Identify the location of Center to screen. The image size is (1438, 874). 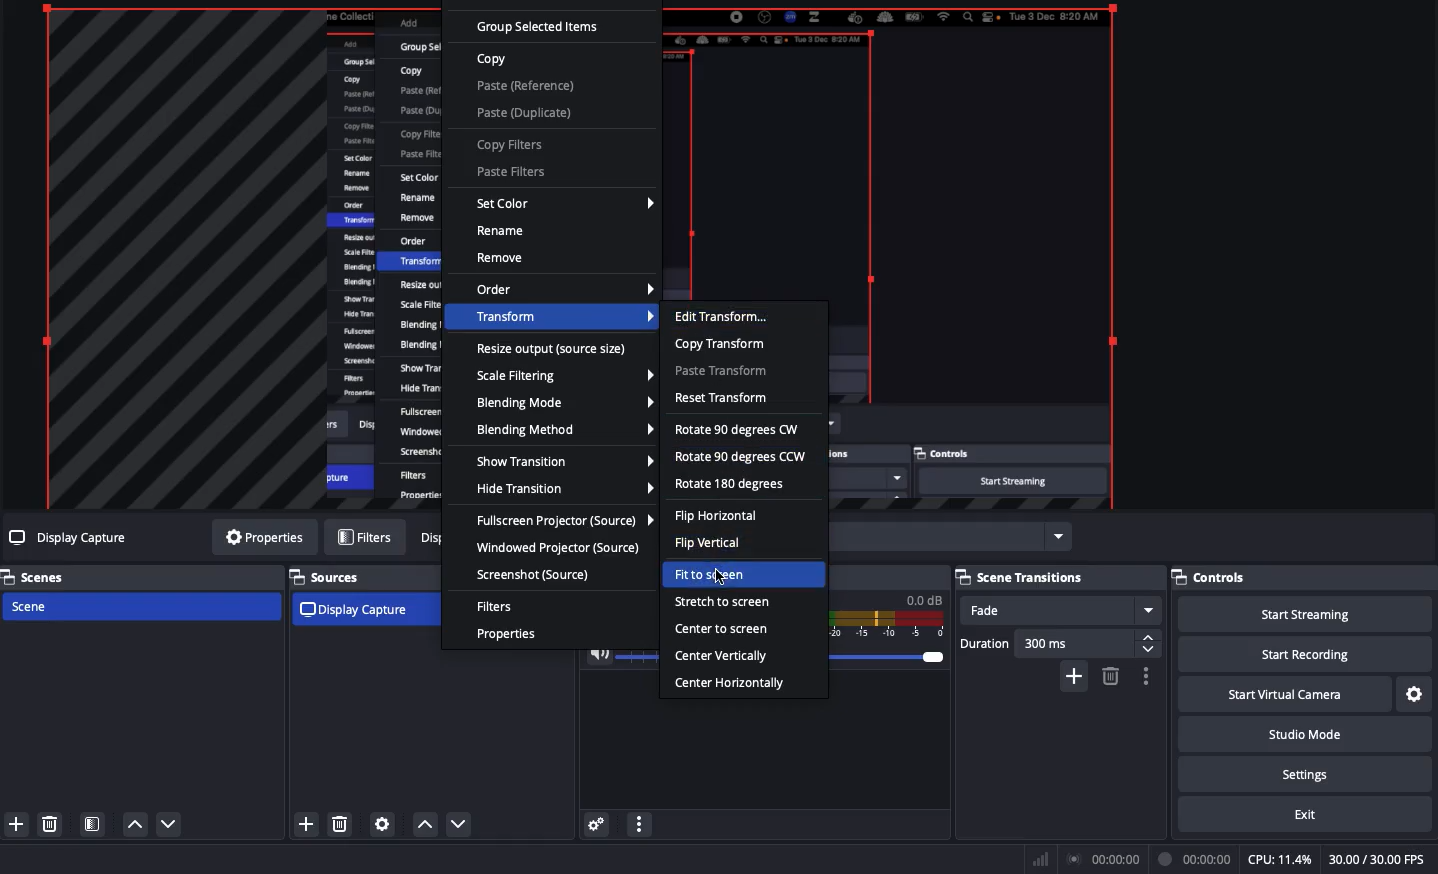
(723, 628).